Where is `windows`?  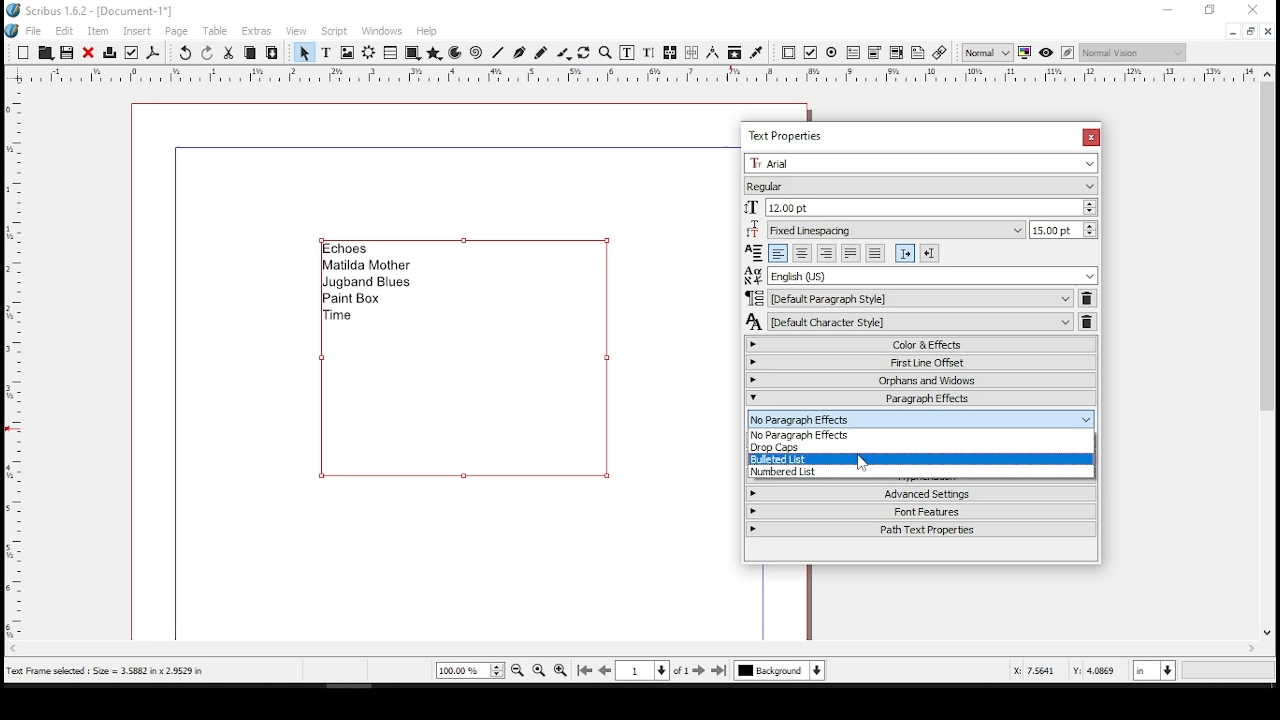
windows is located at coordinates (381, 31).